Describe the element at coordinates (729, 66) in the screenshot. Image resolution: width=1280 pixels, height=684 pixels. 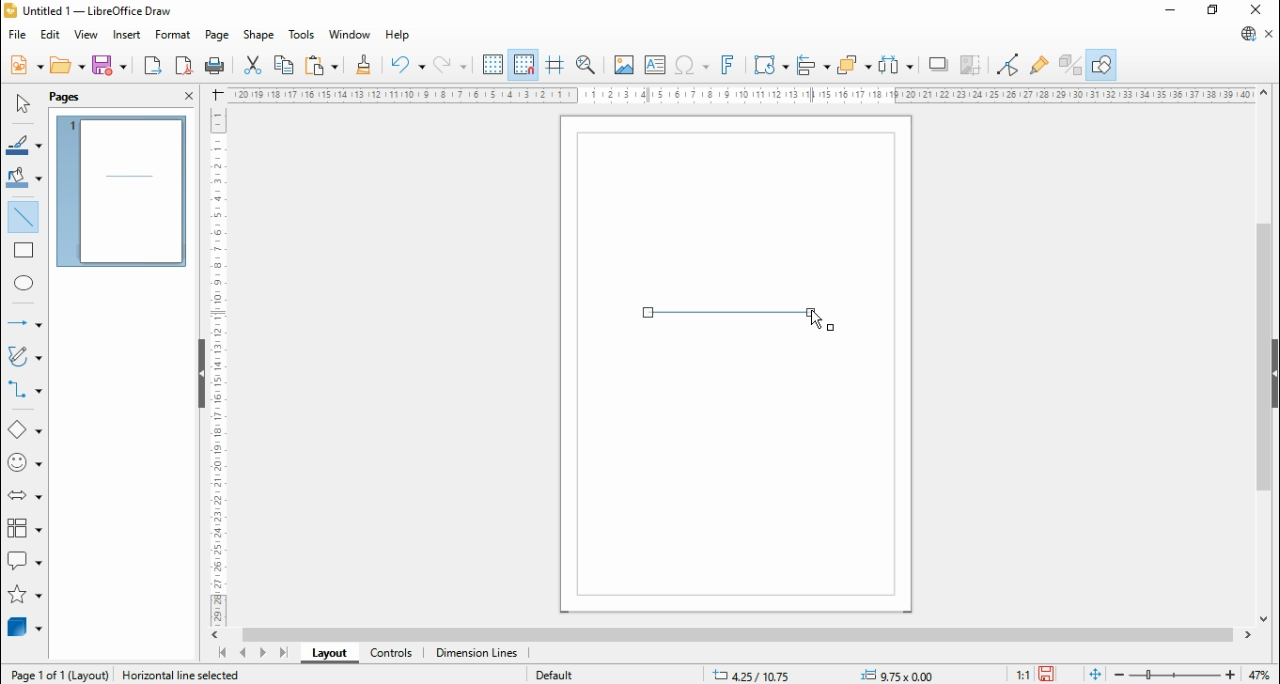
I see `insert fontwork text` at that location.